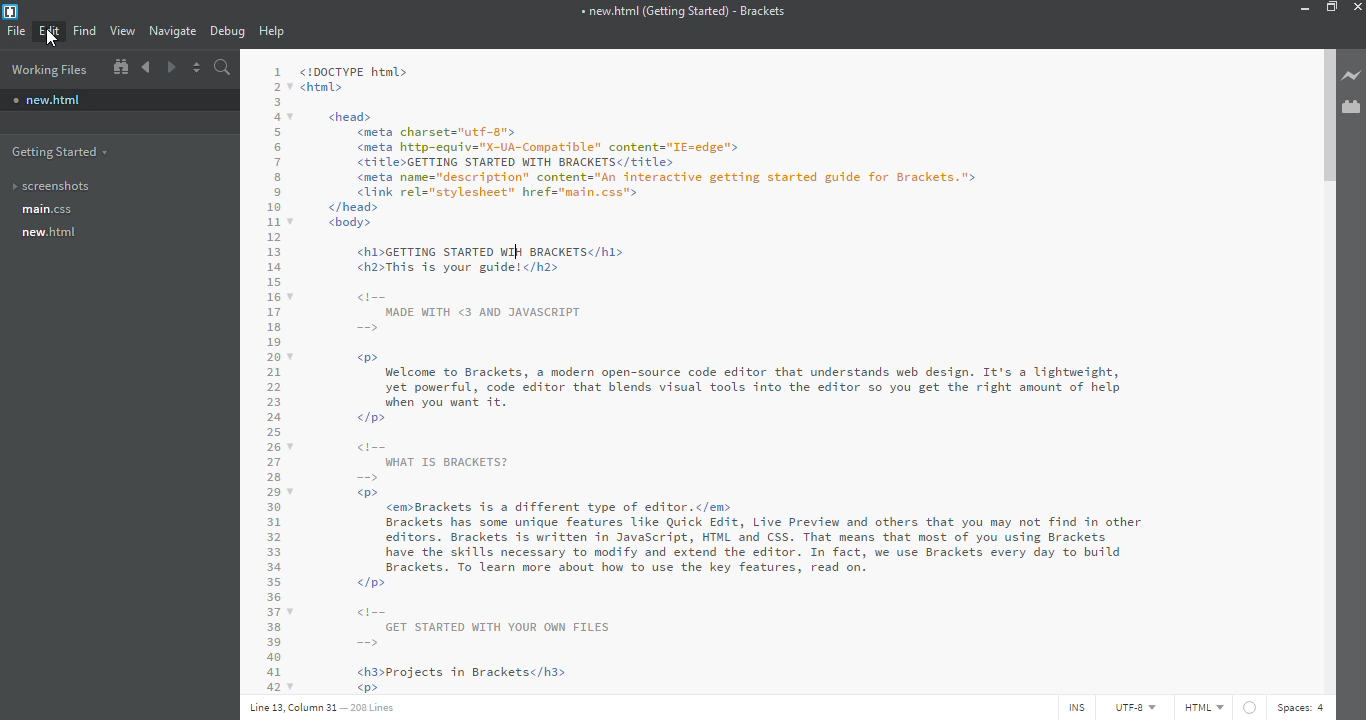  What do you see at coordinates (53, 99) in the screenshot?
I see `new` at bounding box center [53, 99].